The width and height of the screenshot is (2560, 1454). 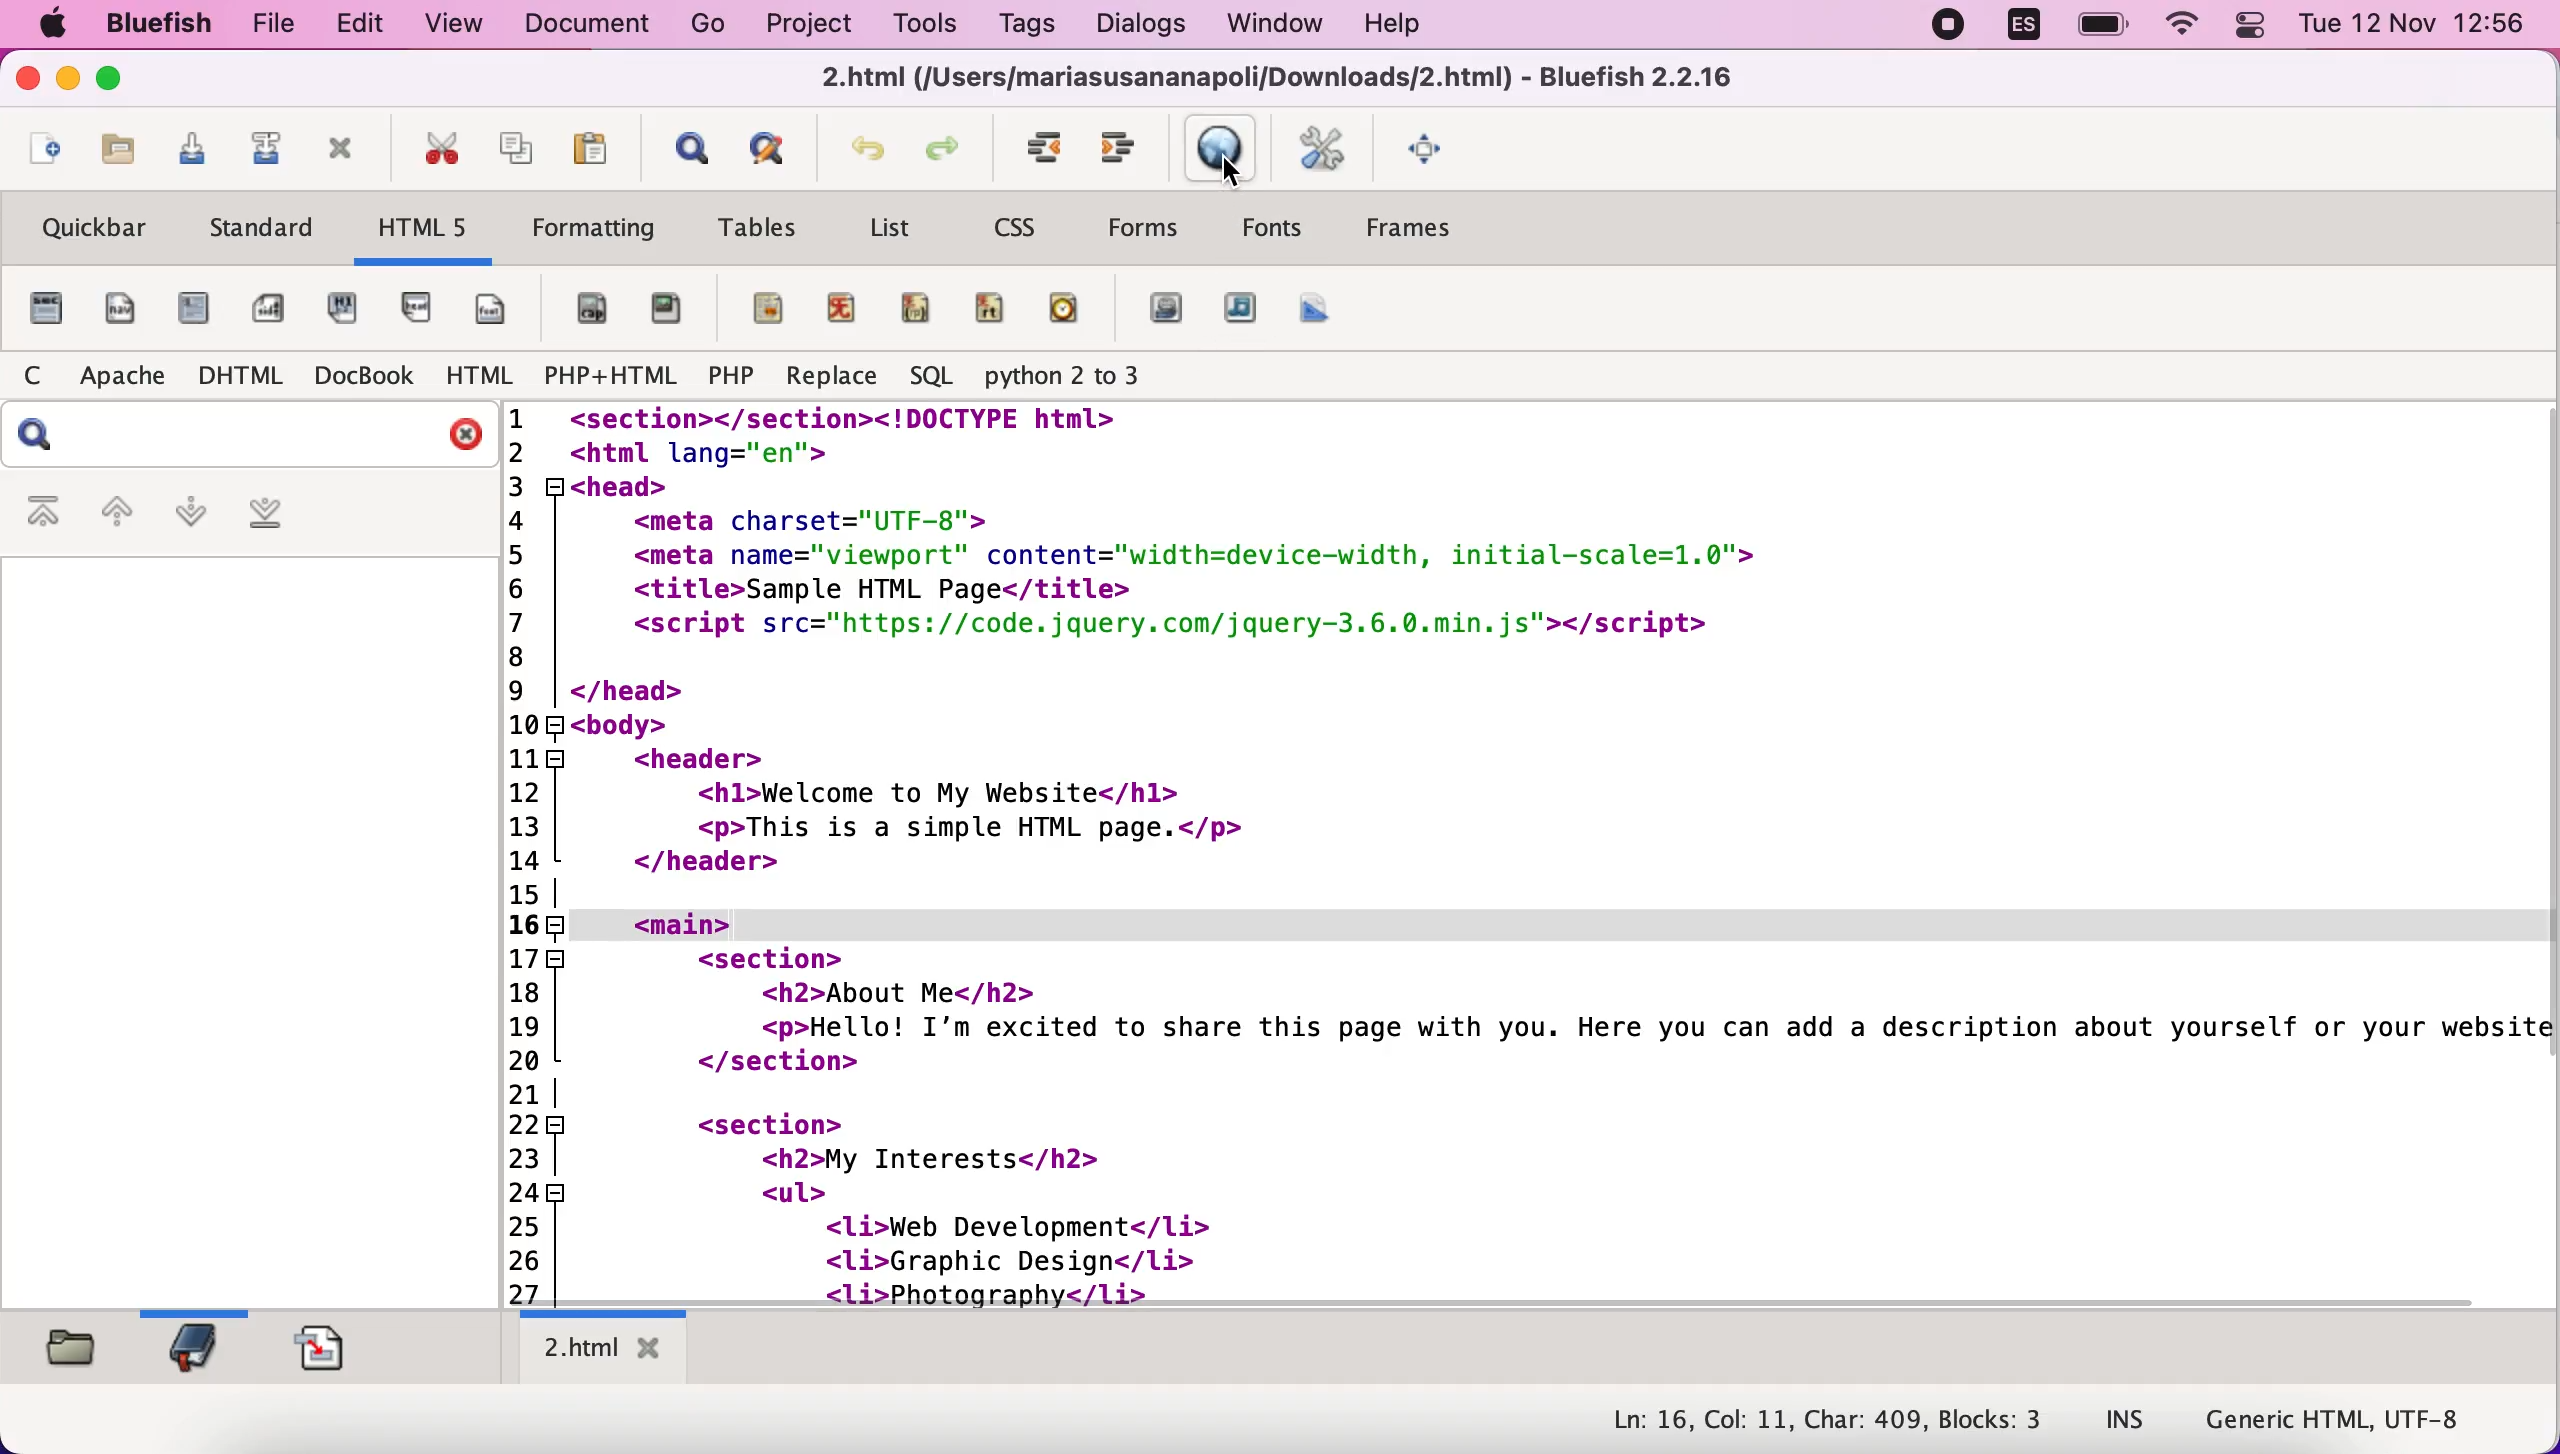 What do you see at coordinates (196, 311) in the screenshot?
I see `strong` at bounding box center [196, 311].